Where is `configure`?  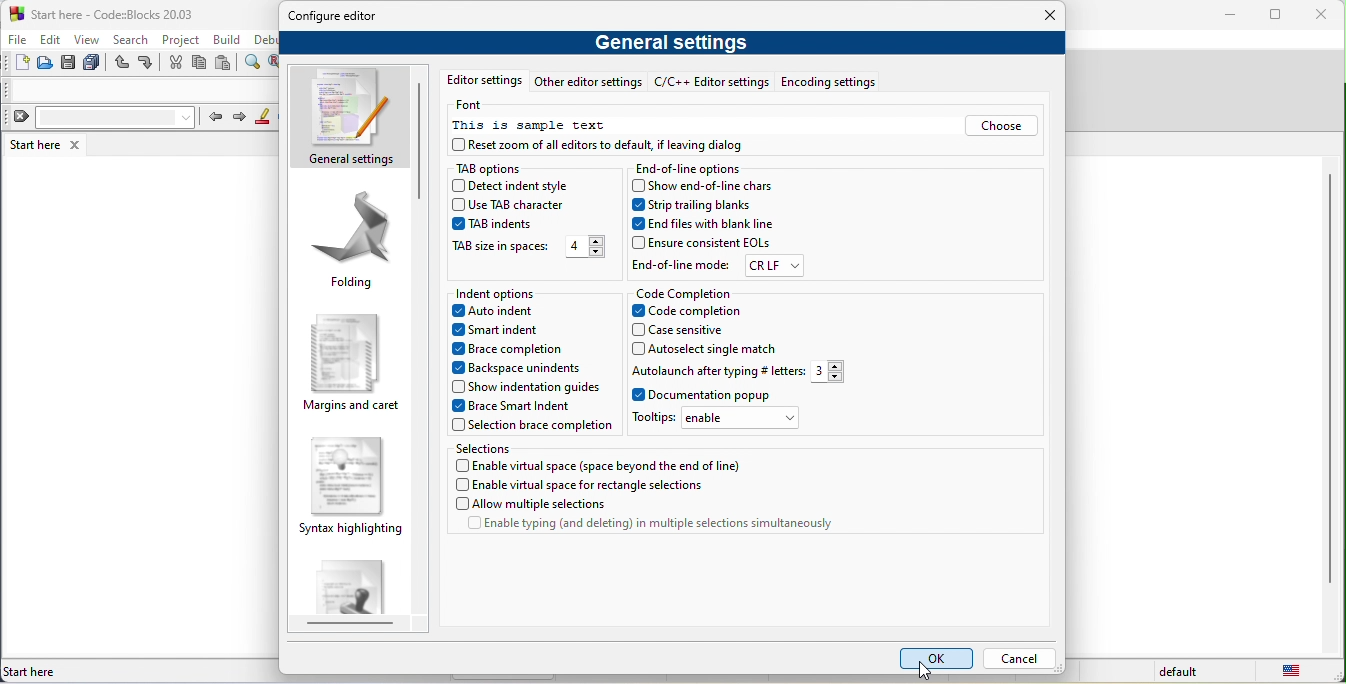
configure is located at coordinates (341, 18).